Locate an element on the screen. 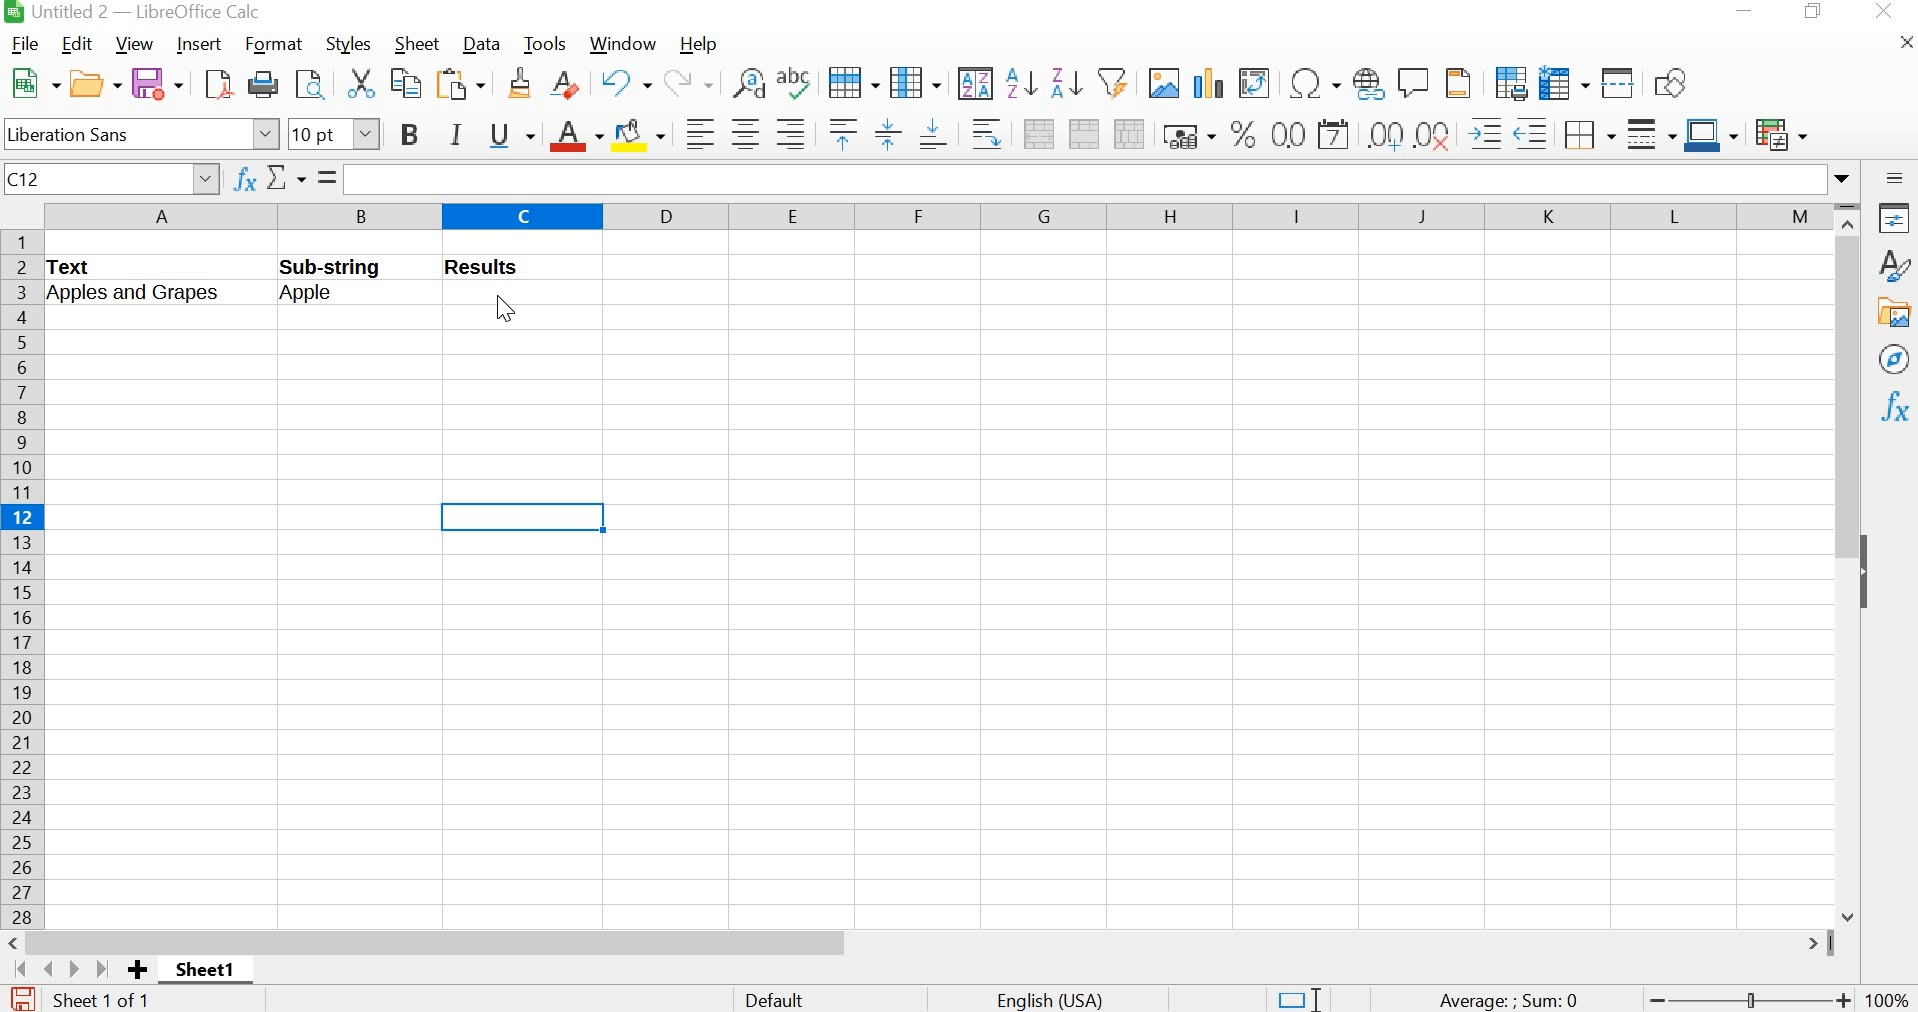 The width and height of the screenshot is (1918, 1012). cells is located at coordinates (231, 521).